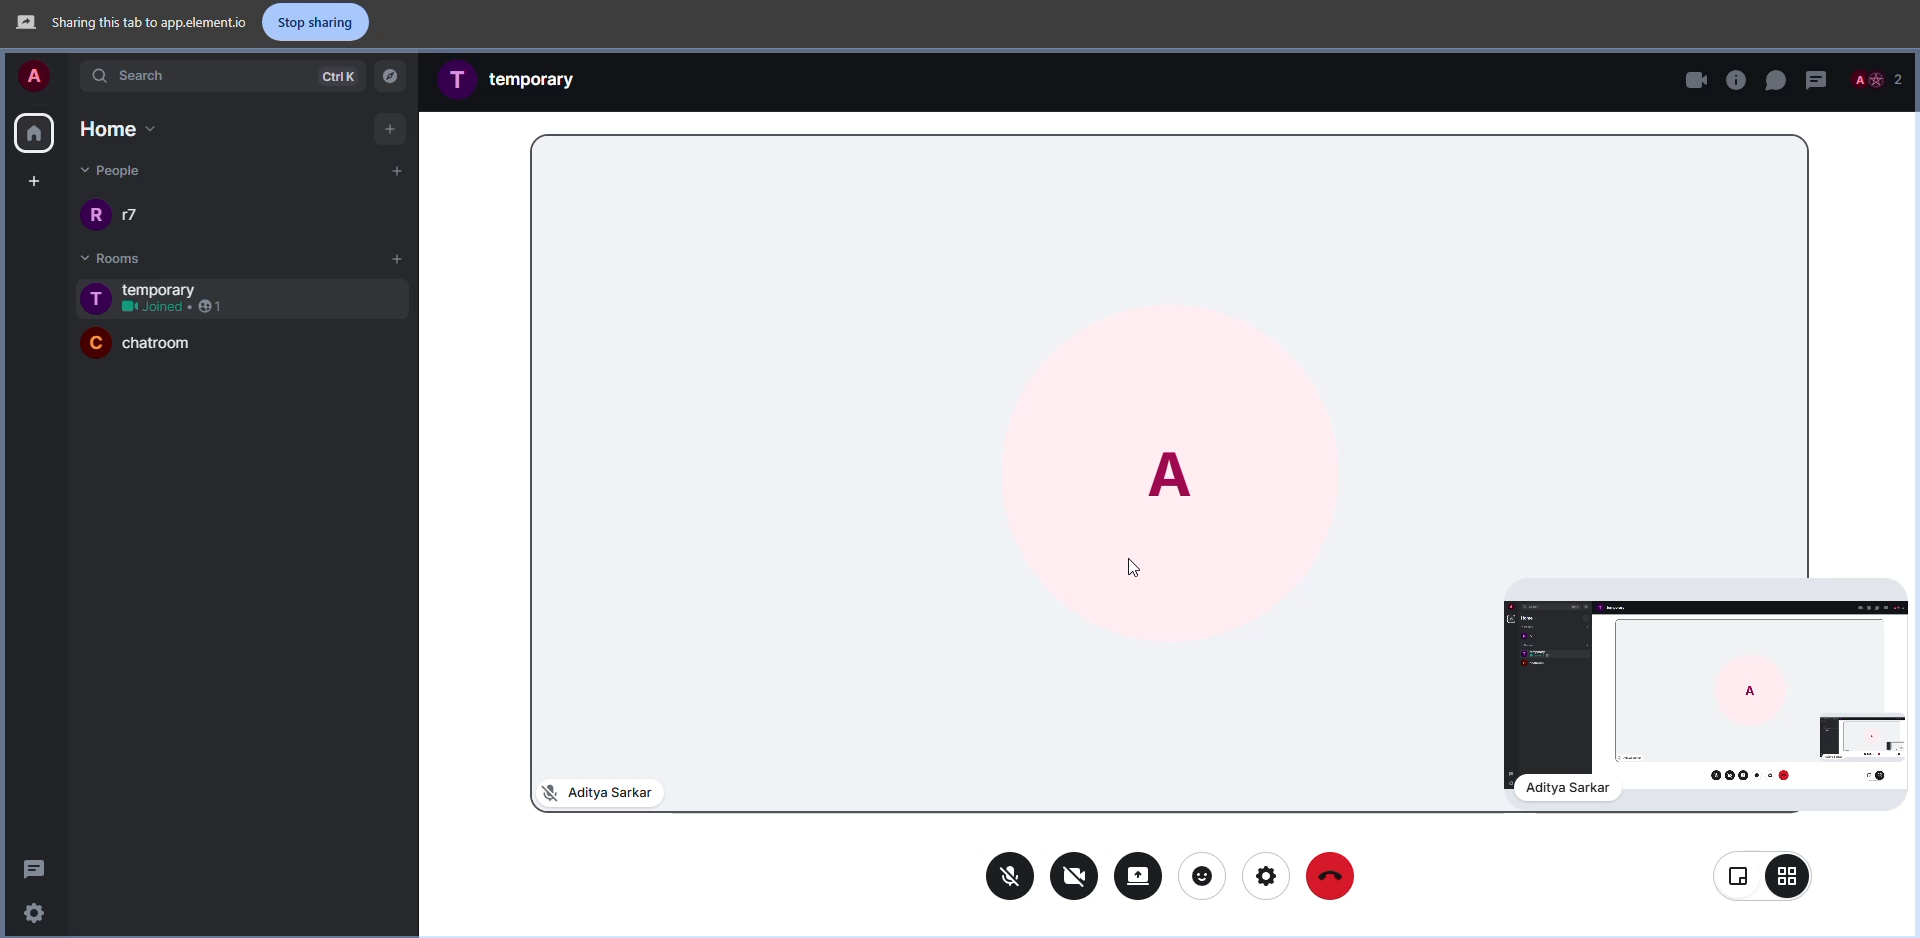 This screenshot has height=938, width=1920. What do you see at coordinates (1764, 875) in the screenshot?
I see `view change` at bounding box center [1764, 875].